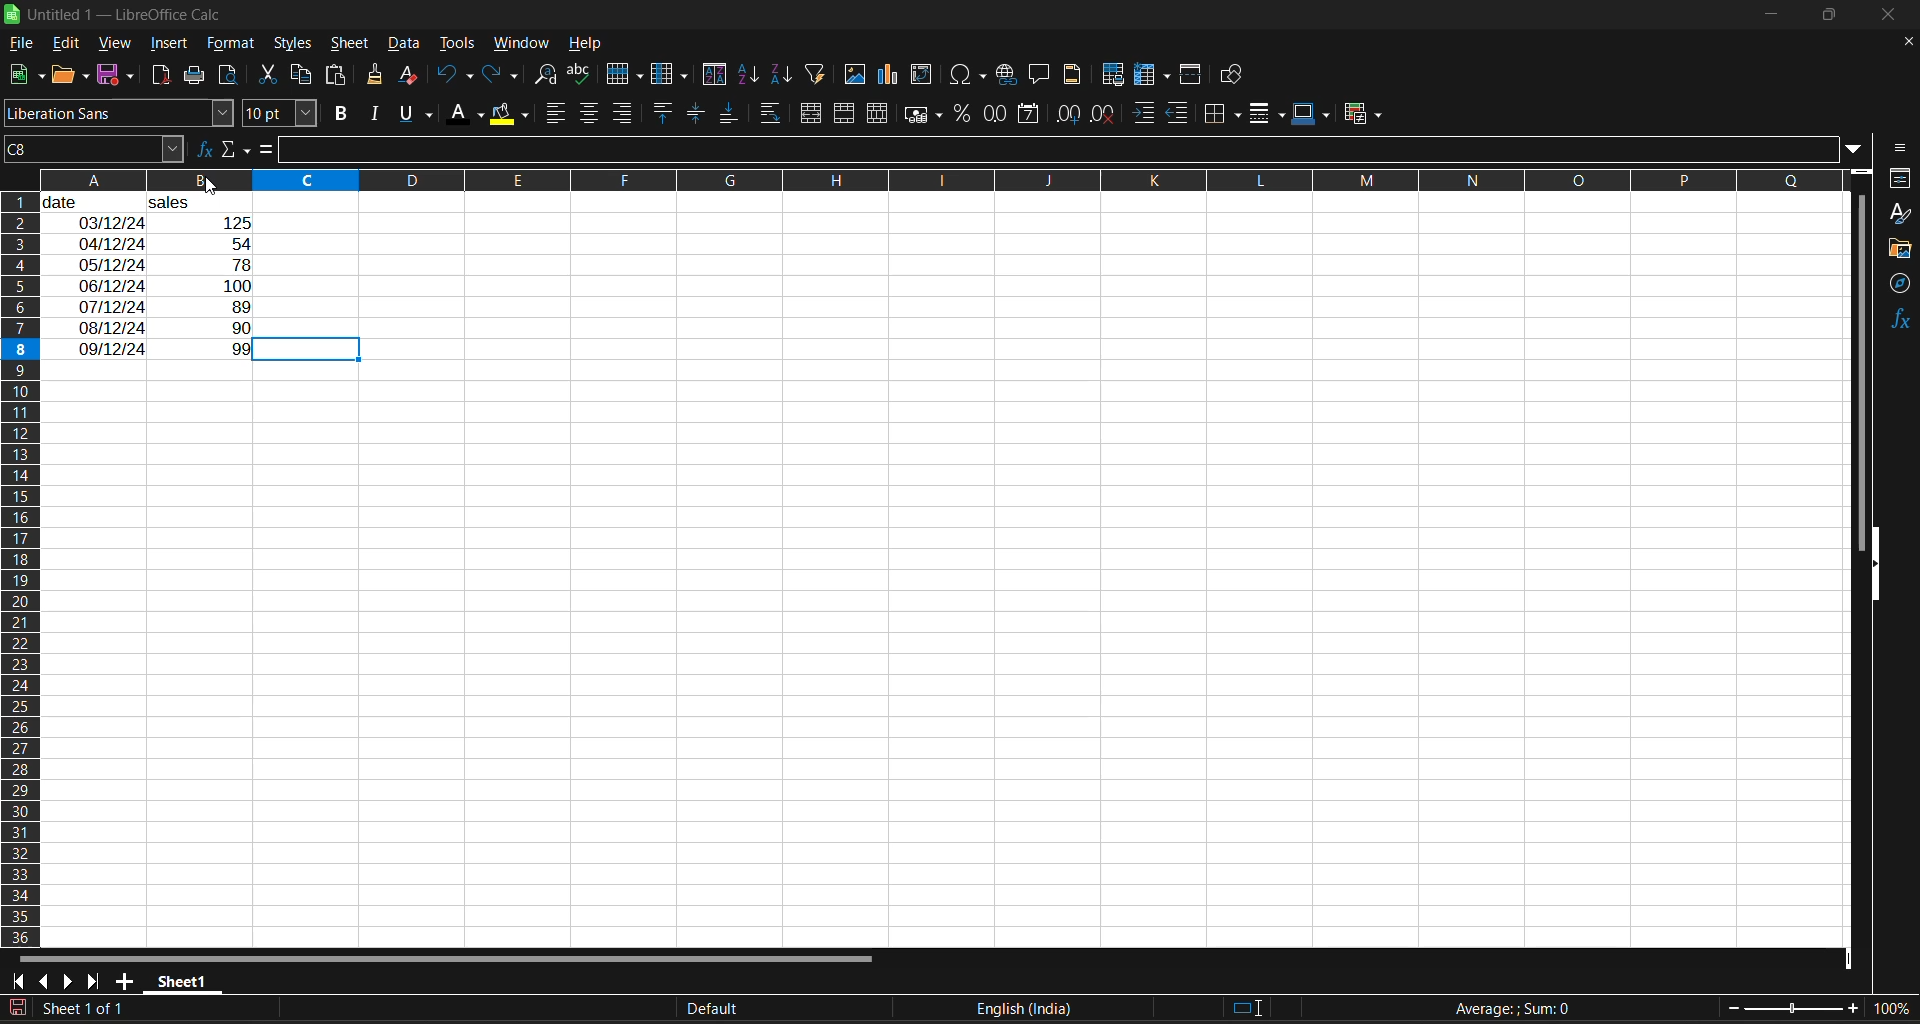 Image resolution: width=1920 pixels, height=1024 pixels. Describe the element at coordinates (964, 114) in the screenshot. I see `format as percent` at that location.